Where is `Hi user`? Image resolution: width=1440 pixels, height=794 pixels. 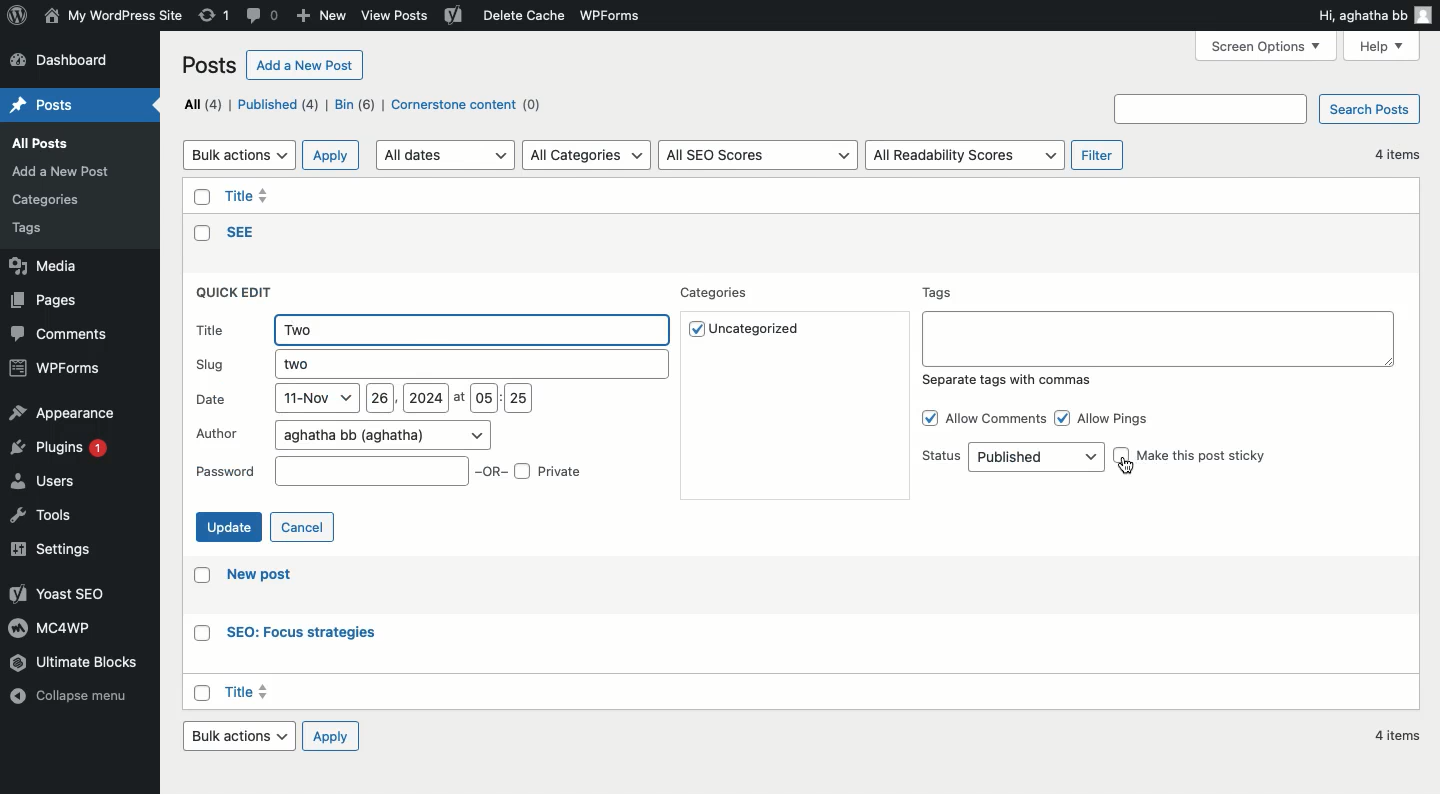
Hi user is located at coordinates (1375, 16).